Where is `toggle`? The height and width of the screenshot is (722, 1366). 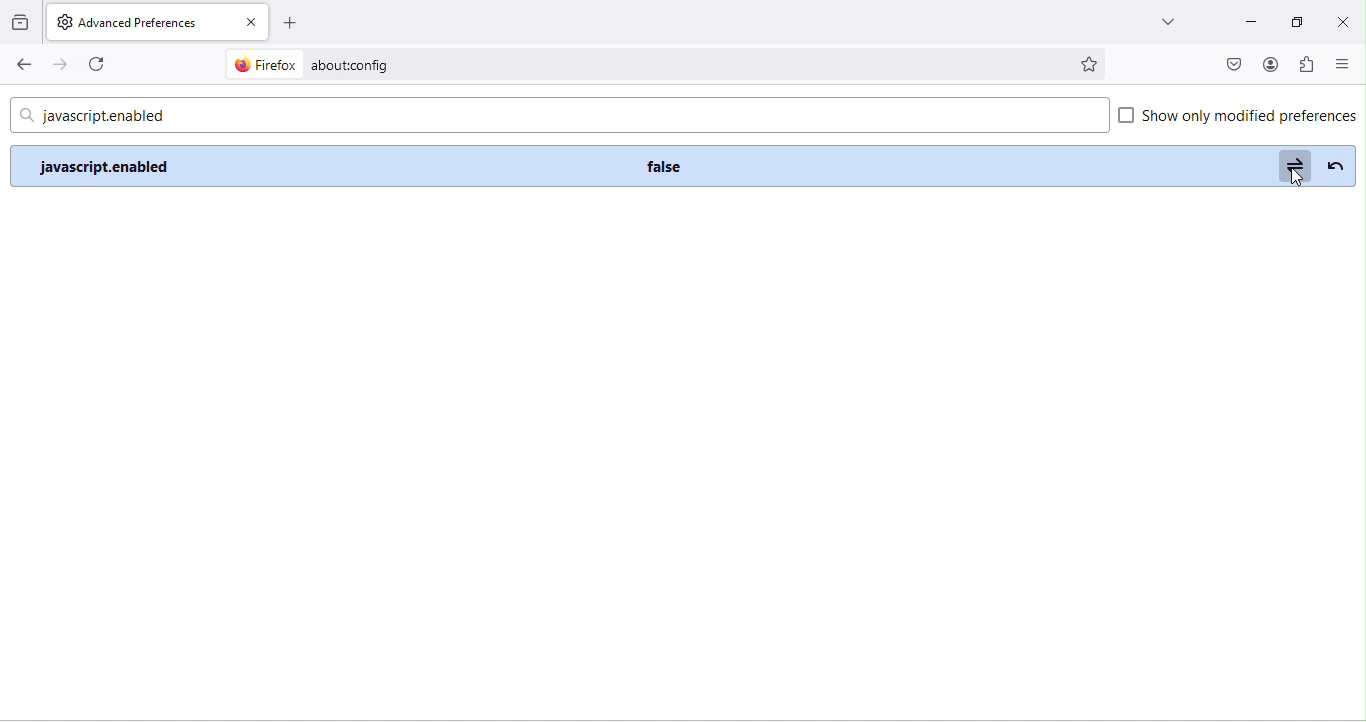 toggle is located at coordinates (1292, 162).